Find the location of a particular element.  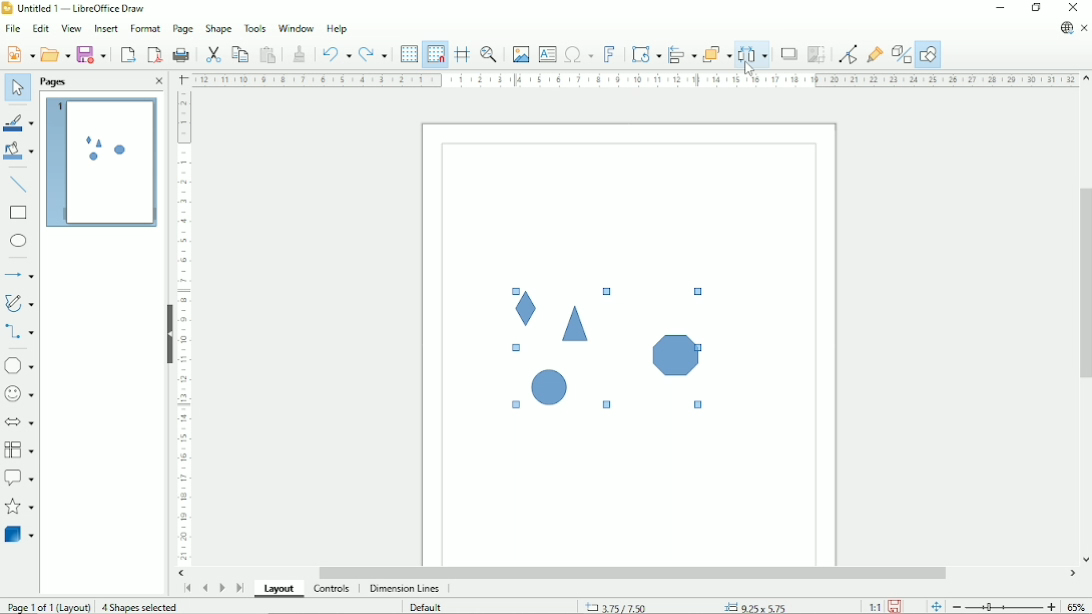

File is located at coordinates (12, 28).